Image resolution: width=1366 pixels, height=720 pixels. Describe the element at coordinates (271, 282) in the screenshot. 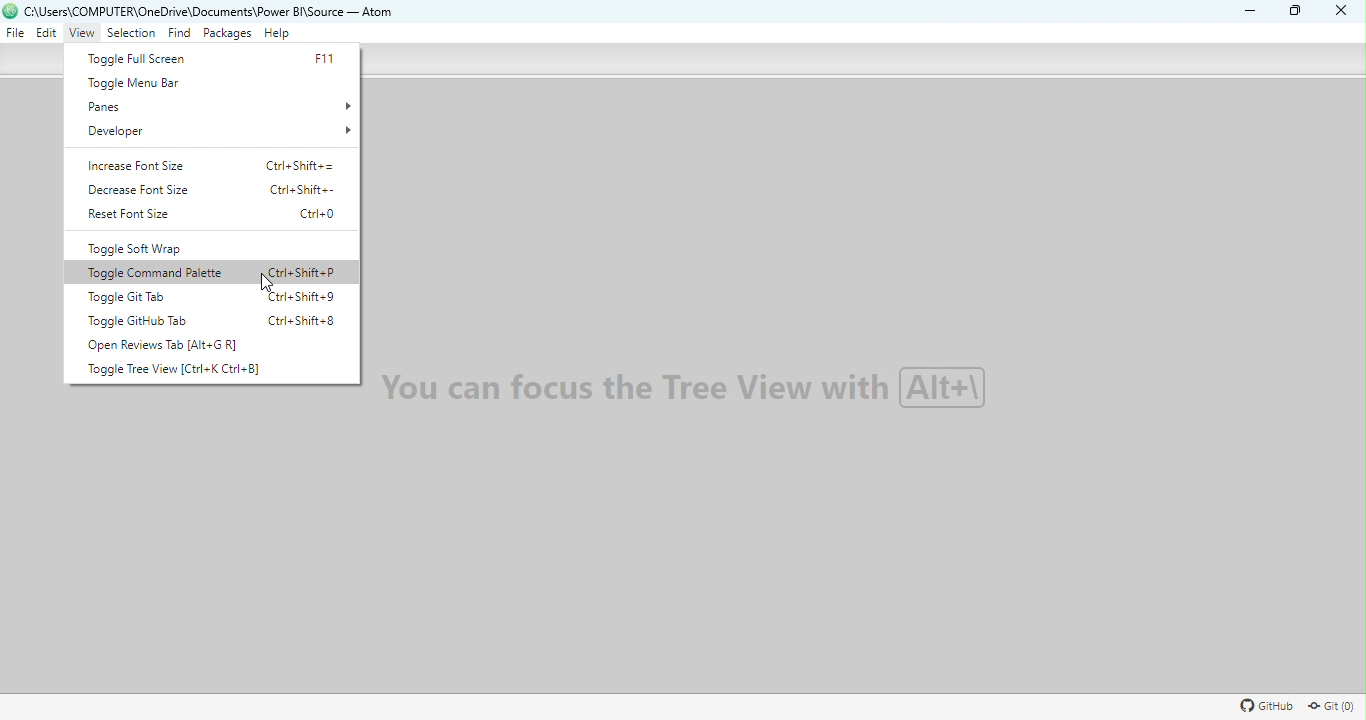

I see `Cursor` at that location.